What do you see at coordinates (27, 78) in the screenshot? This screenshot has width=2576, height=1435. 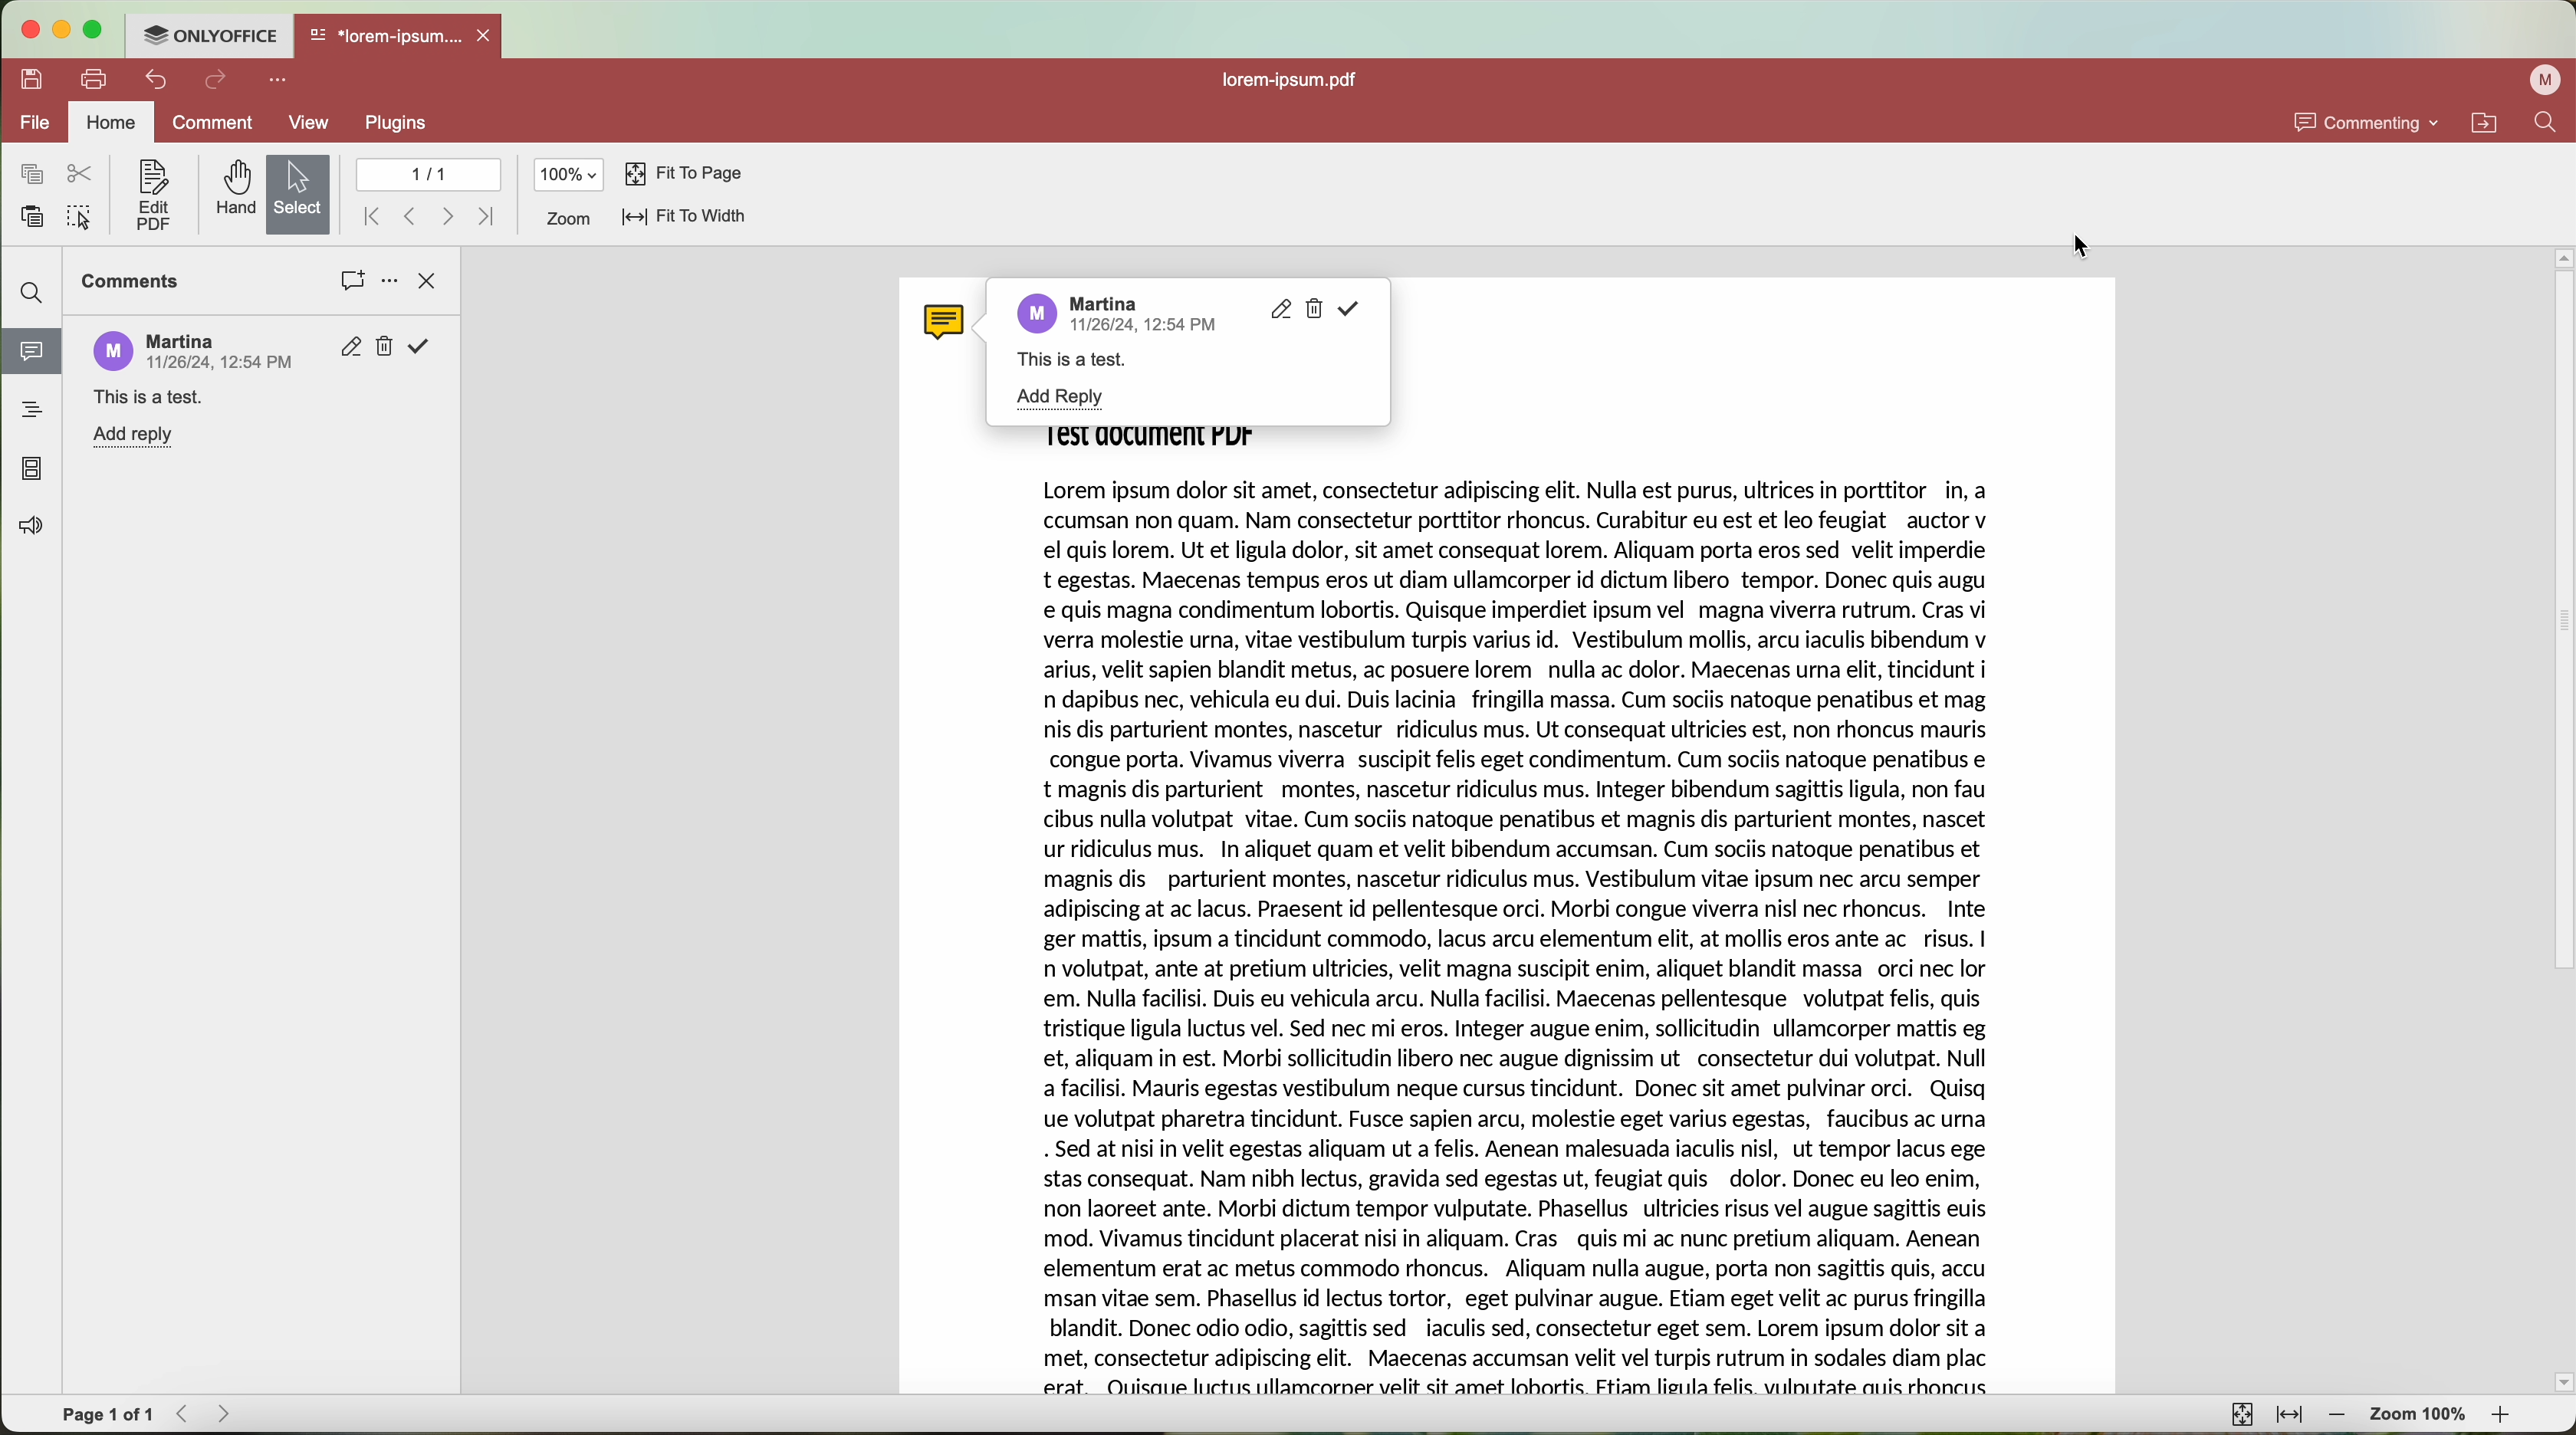 I see `save` at bounding box center [27, 78].